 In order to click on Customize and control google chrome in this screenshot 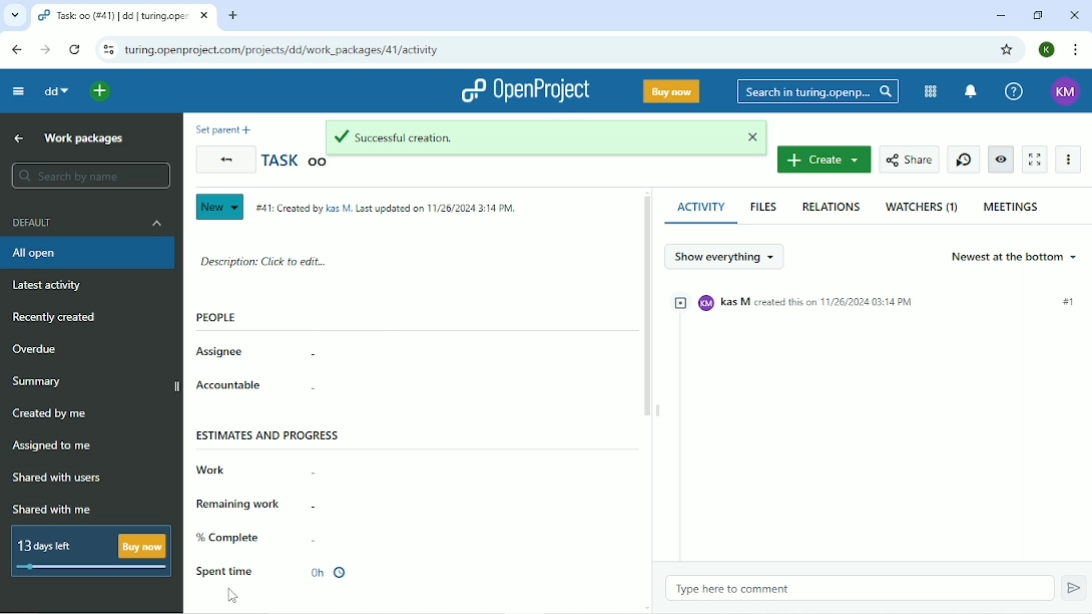, I will do `click(1079, 50)`.